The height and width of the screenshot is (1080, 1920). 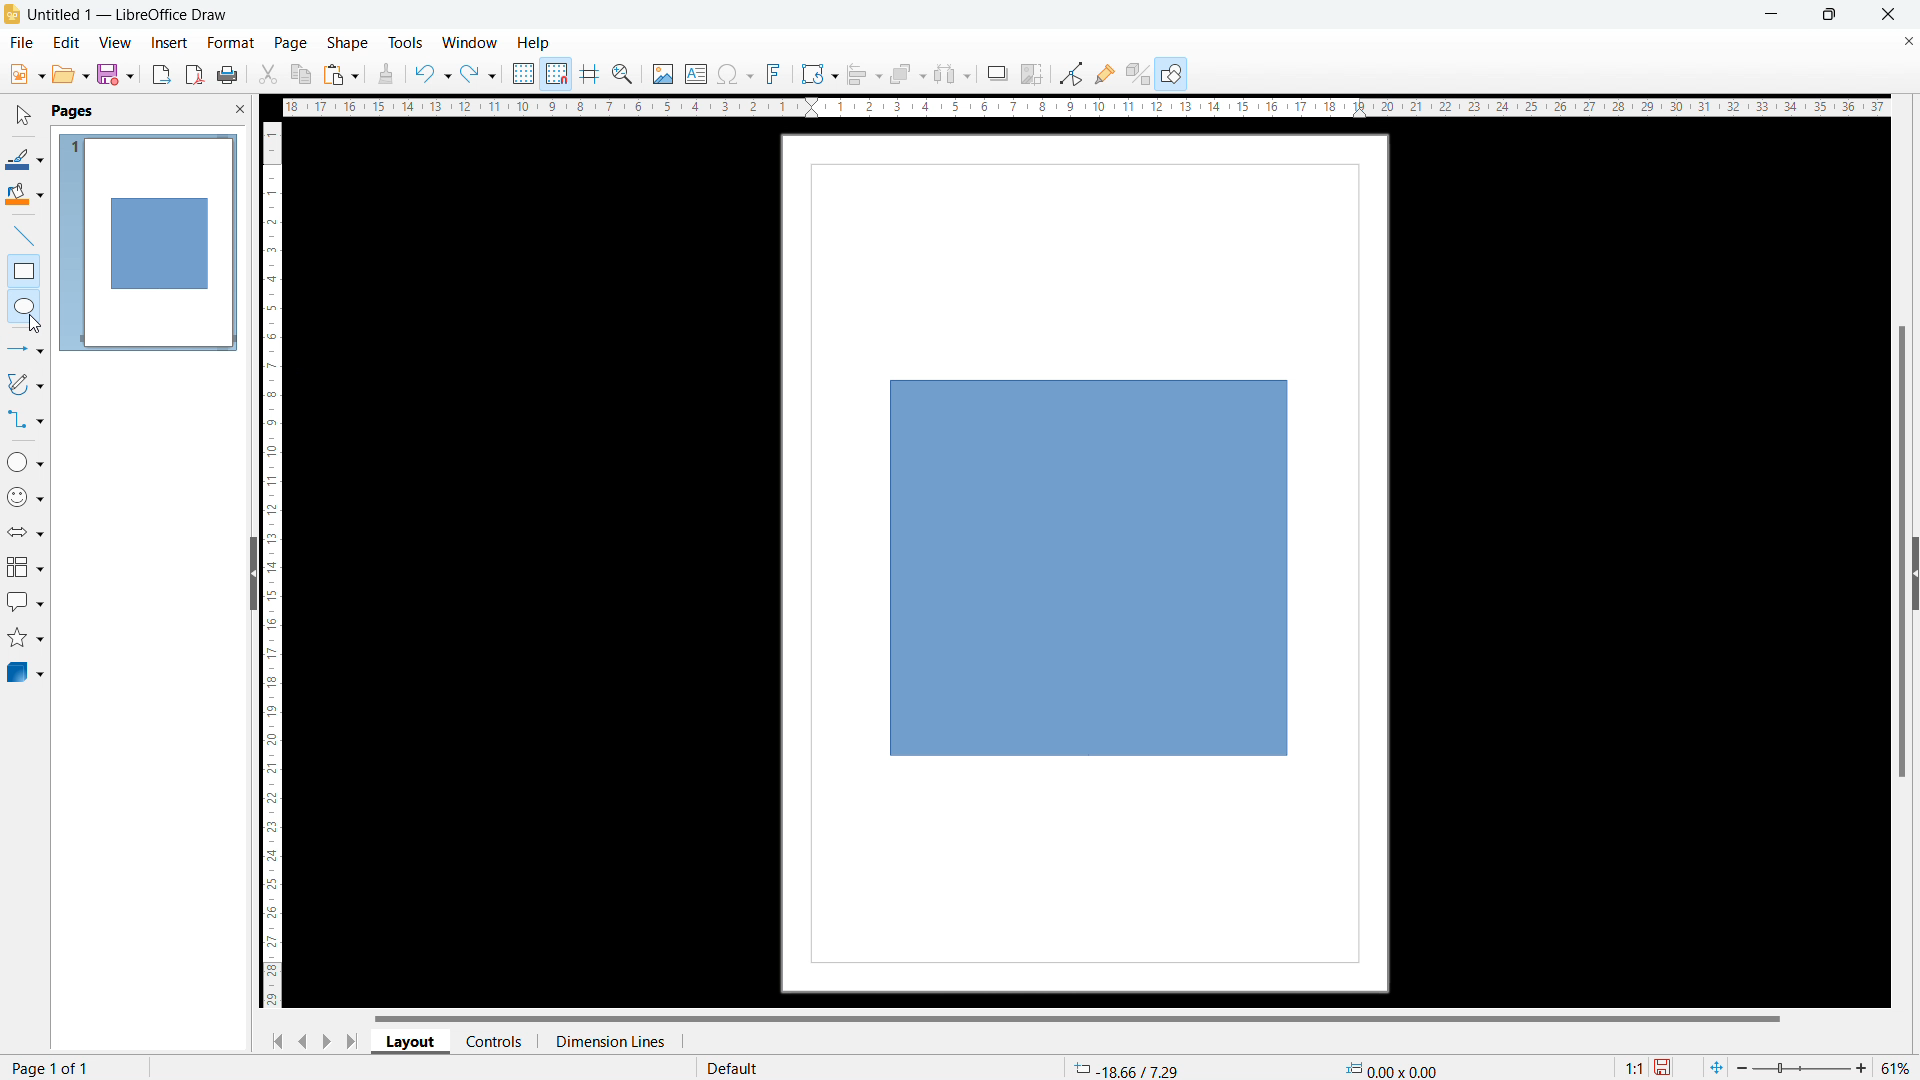 What do you see at coordinates (1631, 1065) in the screenshot?
I see `scaling factor` at bounding box center [1631, 1065].